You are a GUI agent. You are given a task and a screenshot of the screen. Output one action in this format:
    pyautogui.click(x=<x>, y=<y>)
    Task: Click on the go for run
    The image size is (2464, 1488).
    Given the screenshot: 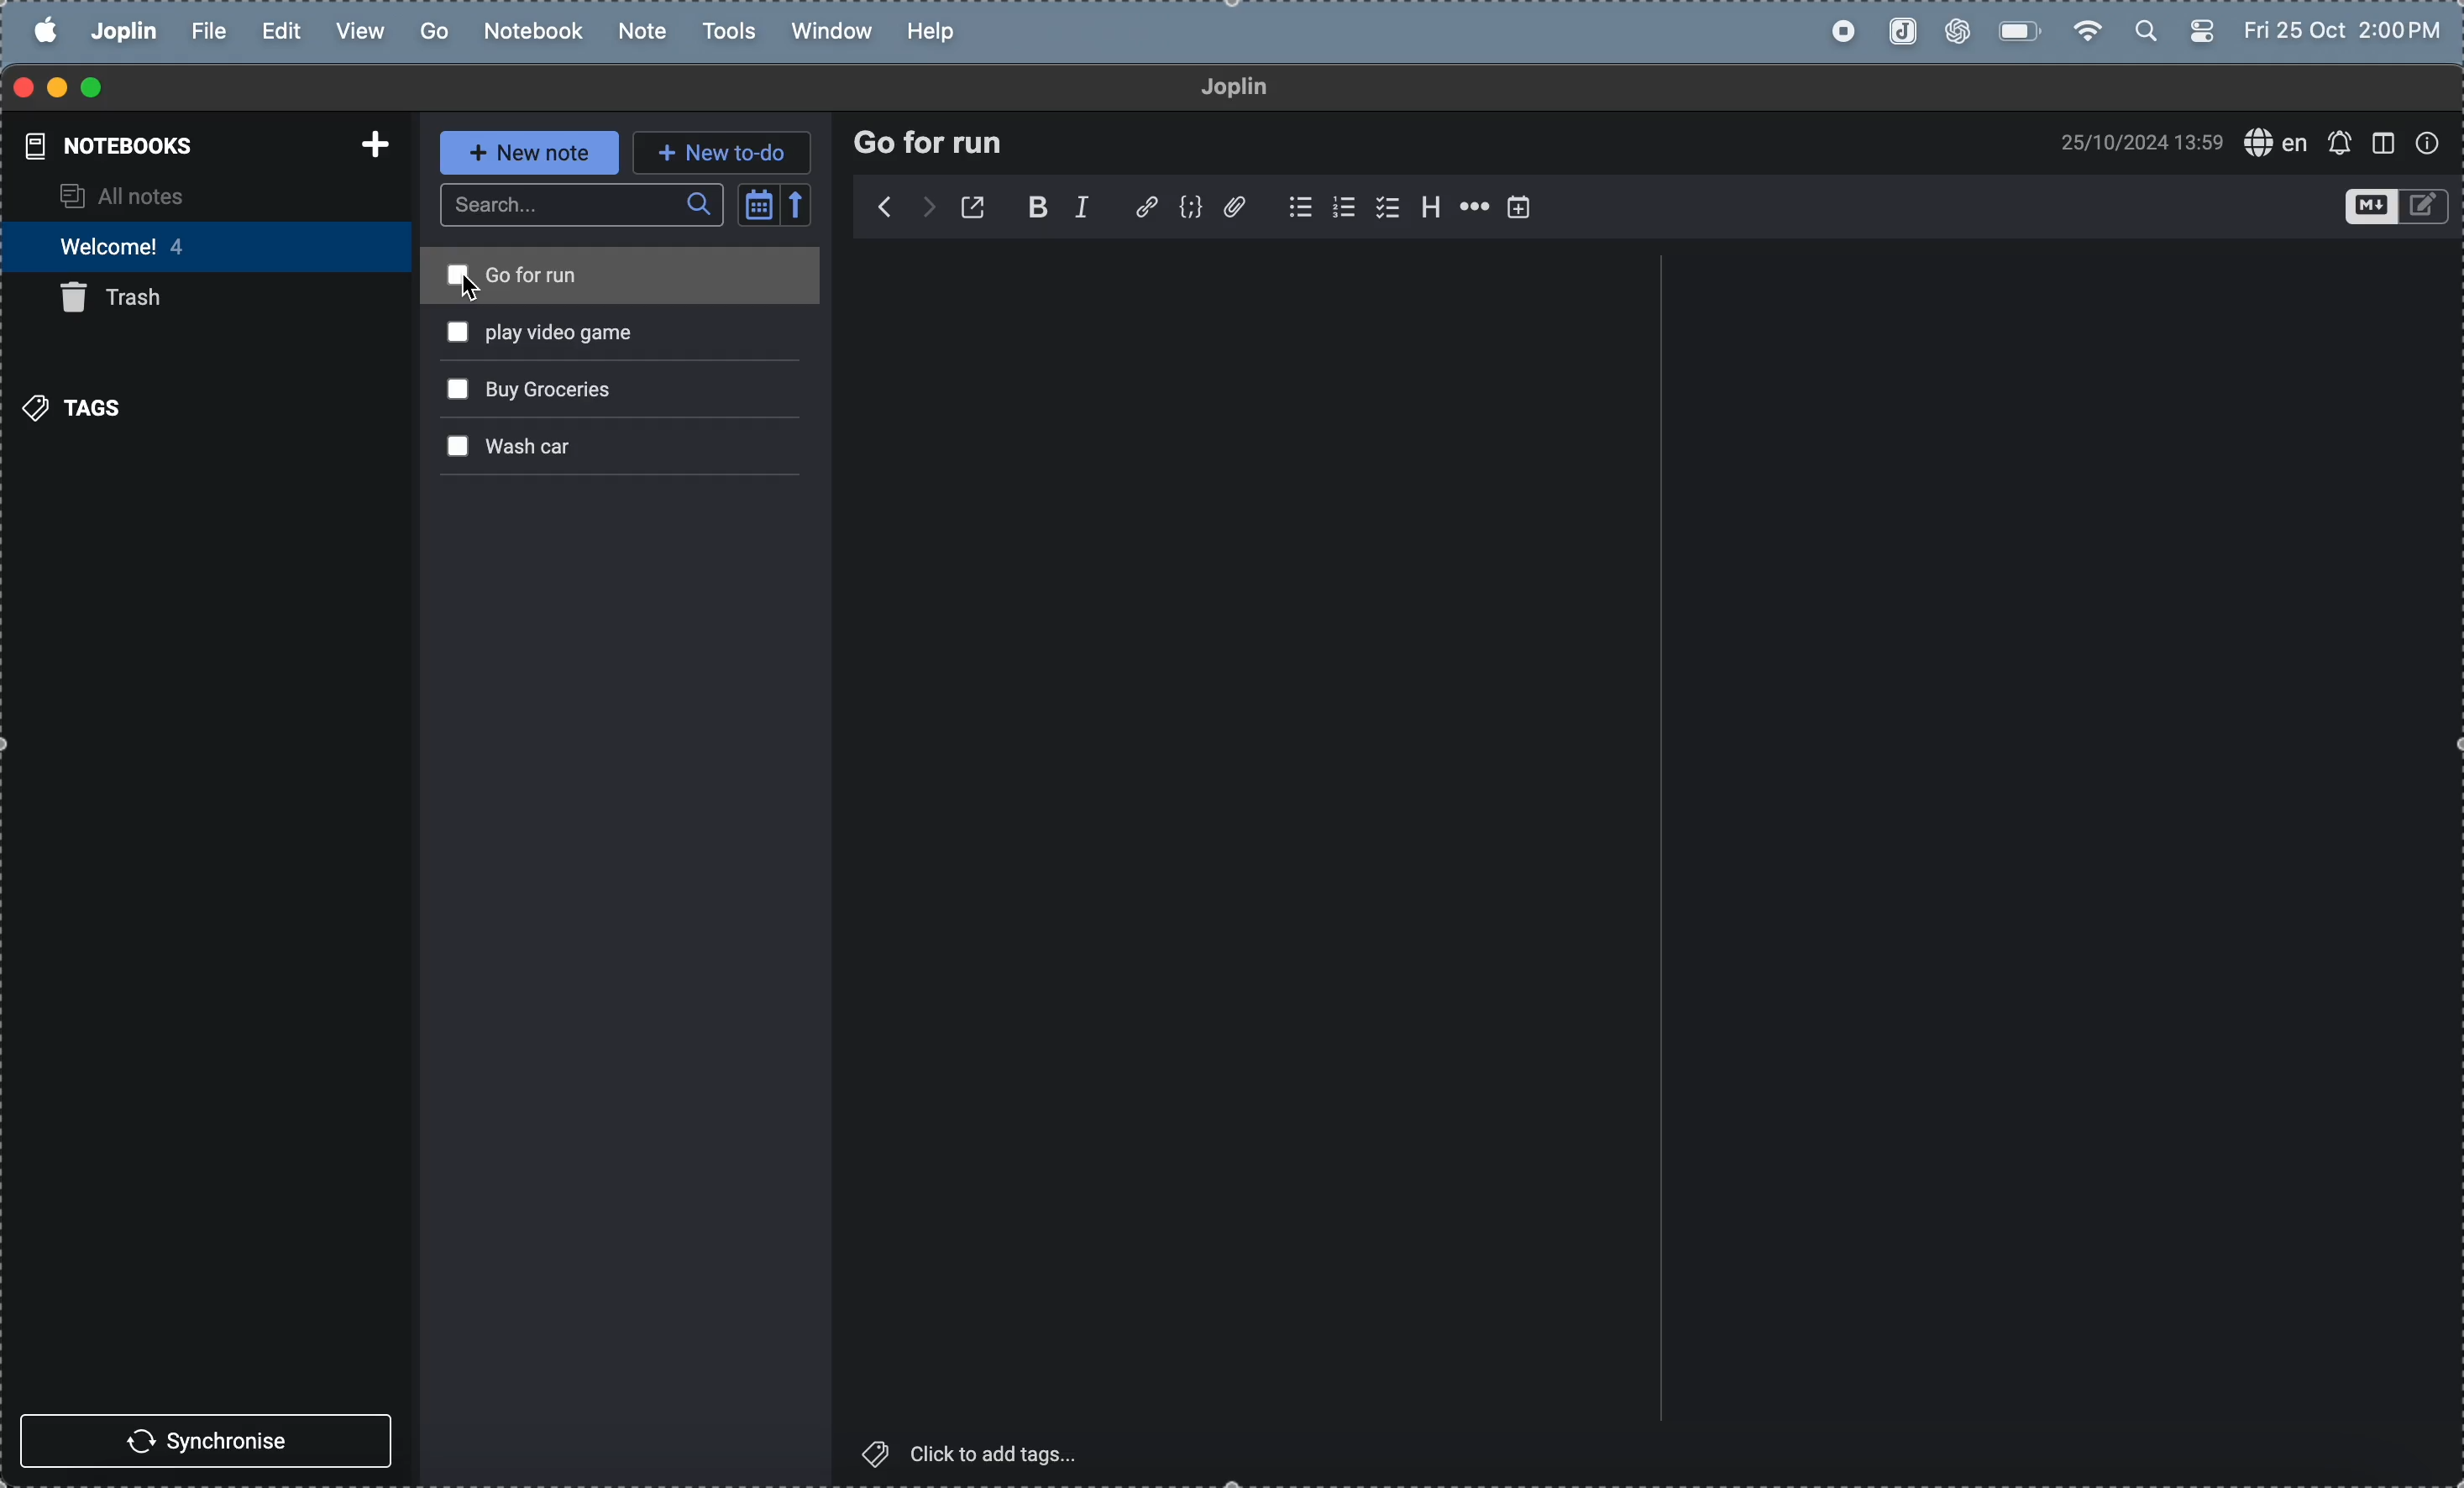 What is the action you would take?
    pyautogui.click(x=649, y=271)
    